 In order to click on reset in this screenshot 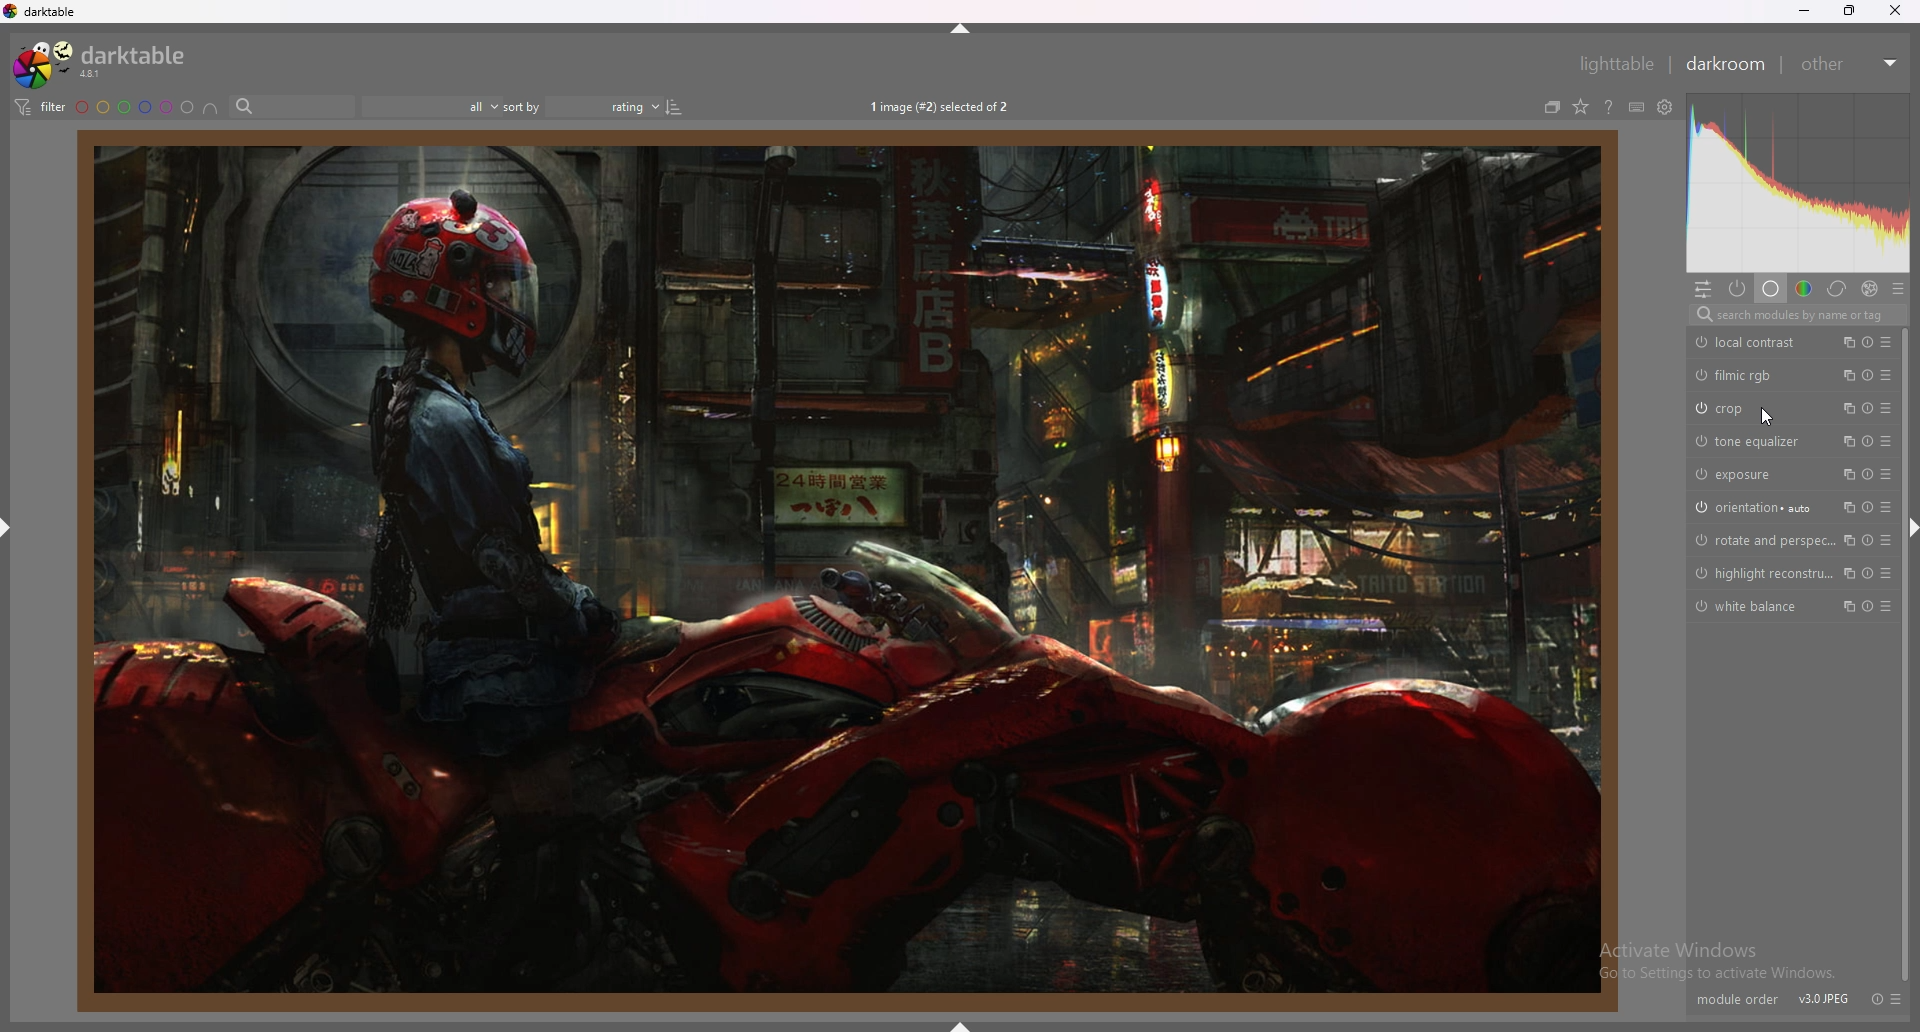, I will do `click(1869, 342)`.